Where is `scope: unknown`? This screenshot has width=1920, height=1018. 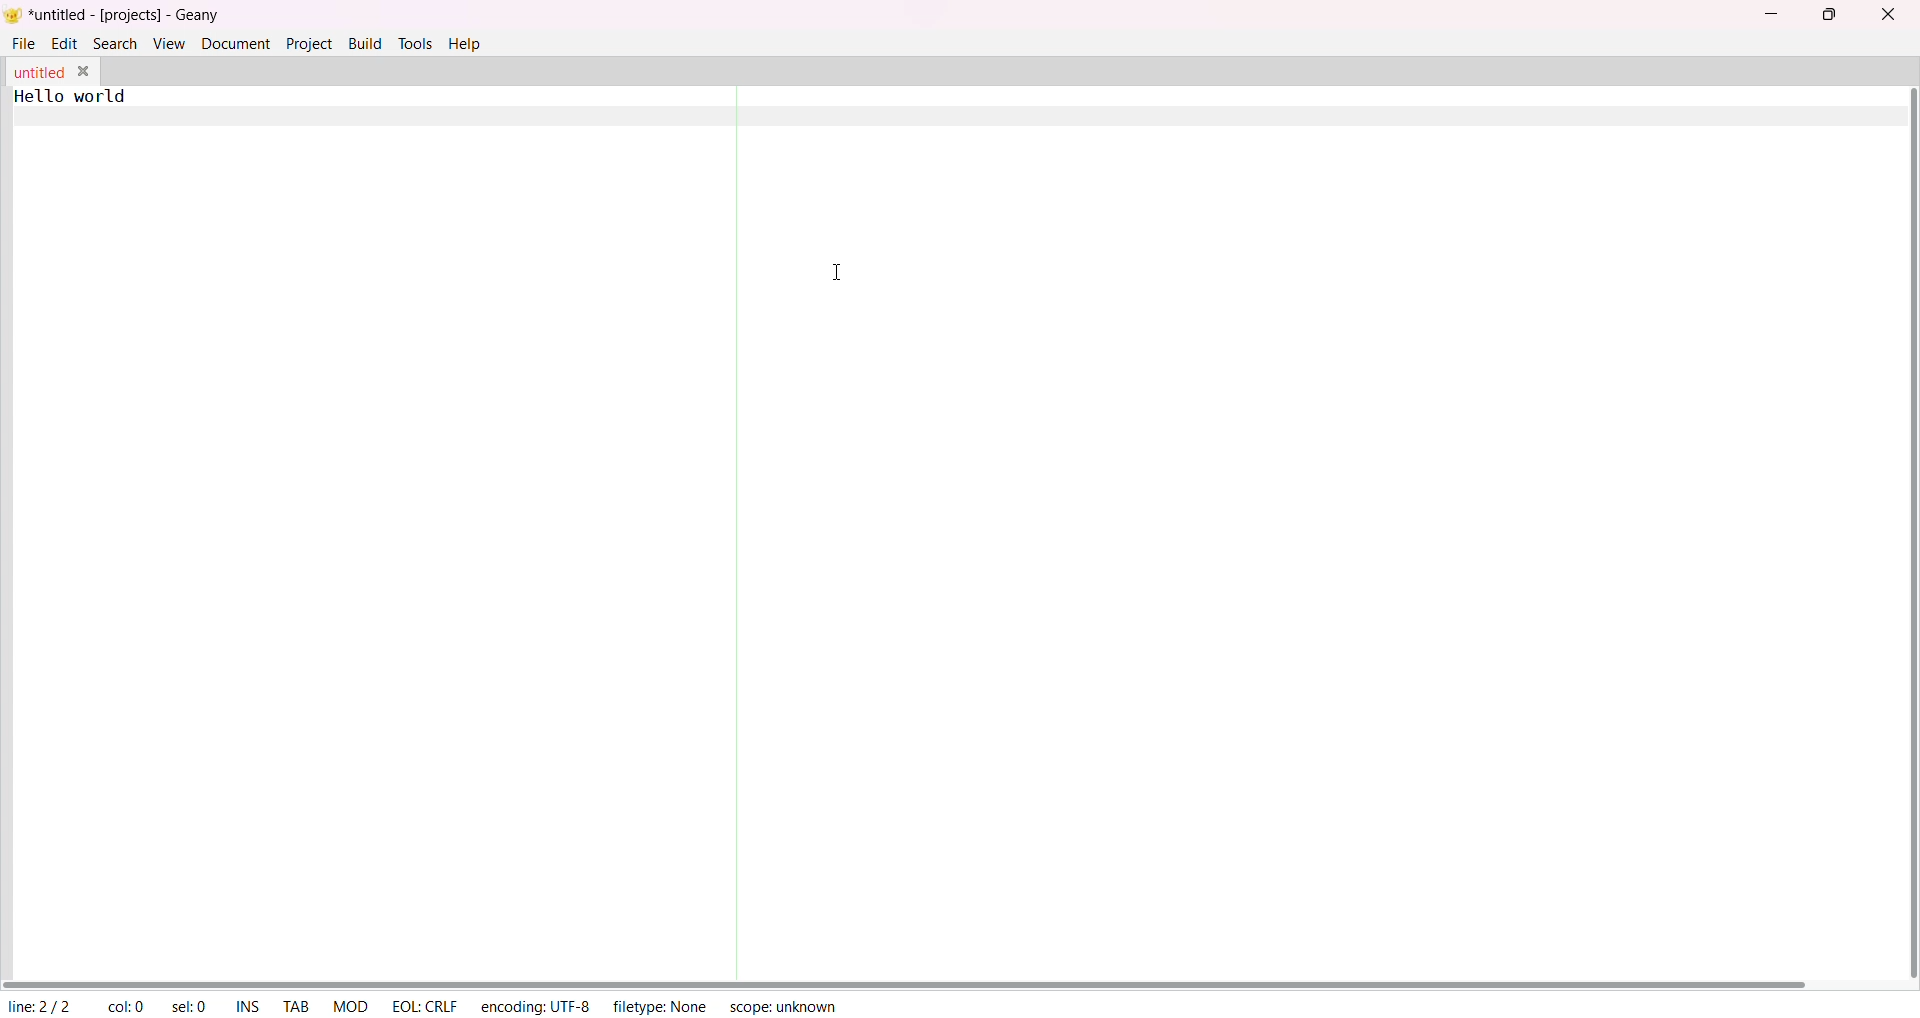 scope: unknown is located at coordinates (785, 1005).